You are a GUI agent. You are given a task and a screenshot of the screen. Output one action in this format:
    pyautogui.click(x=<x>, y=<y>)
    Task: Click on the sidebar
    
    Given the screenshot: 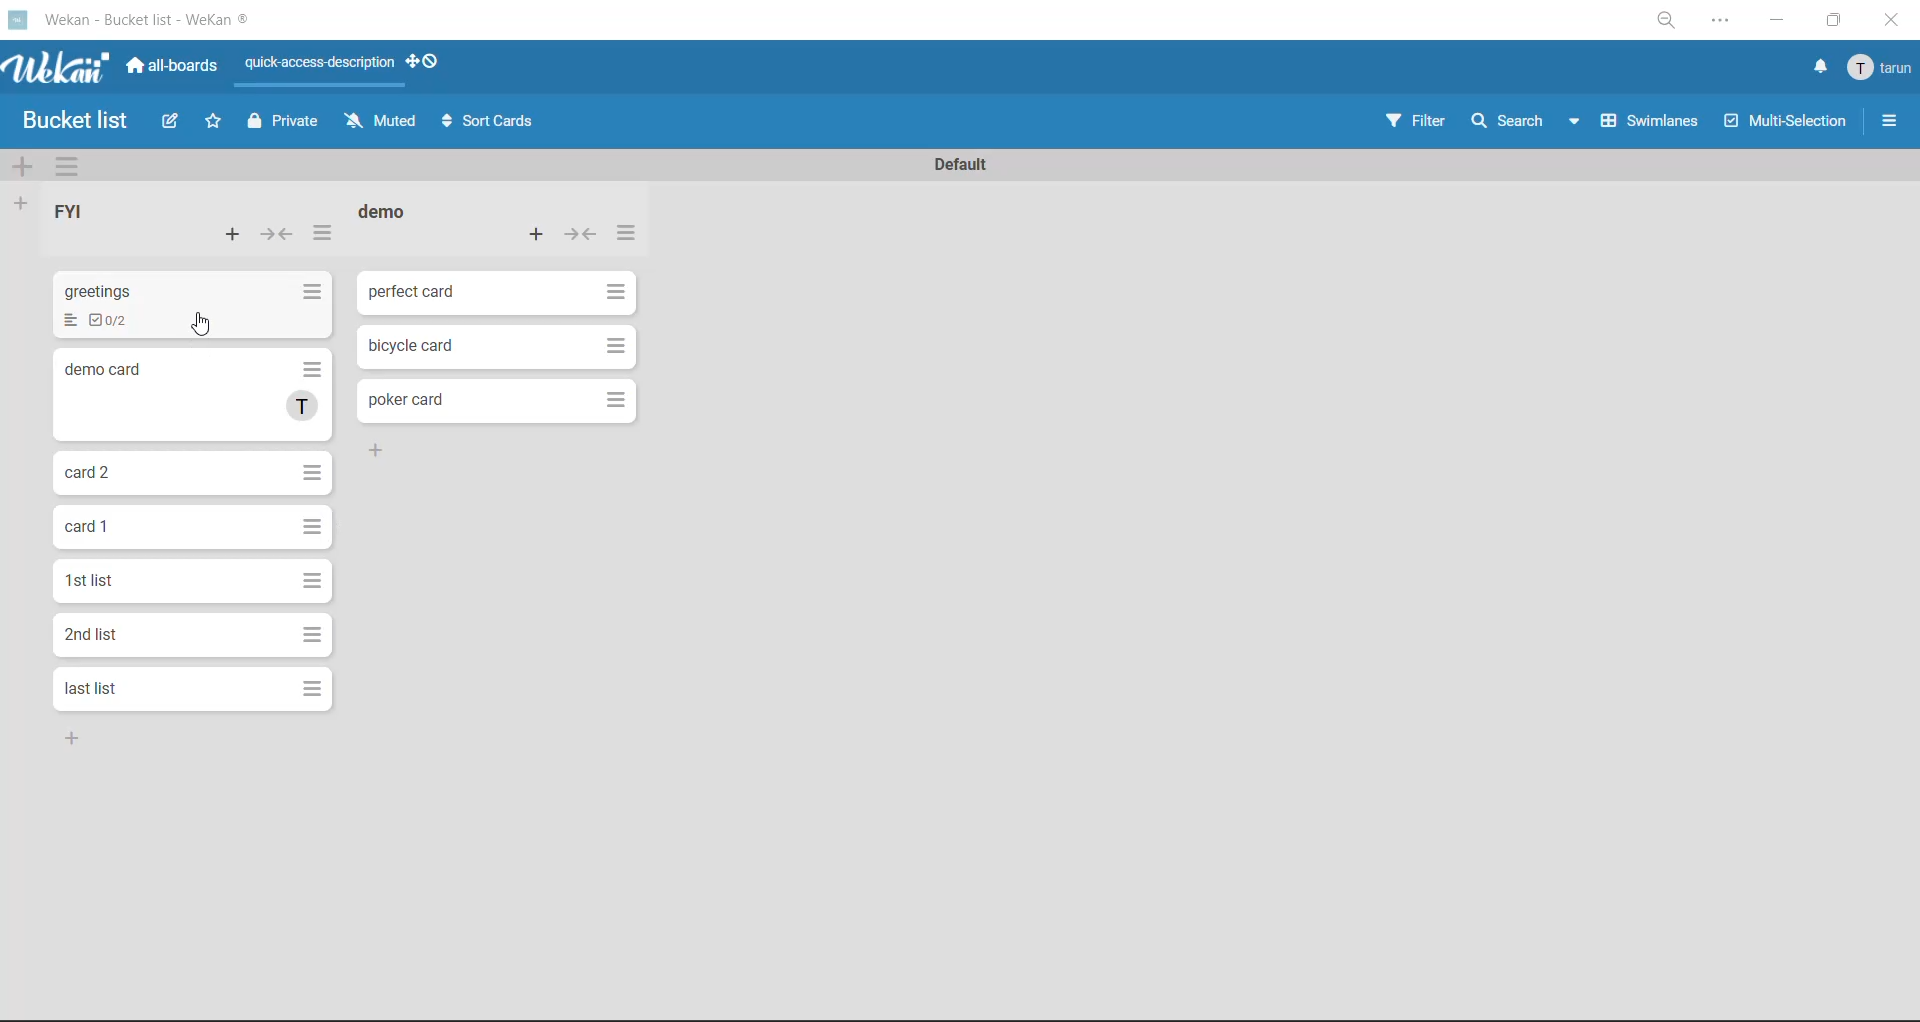 What is the action you would take?
    pyautogui.click(x=1888, y=118)
    